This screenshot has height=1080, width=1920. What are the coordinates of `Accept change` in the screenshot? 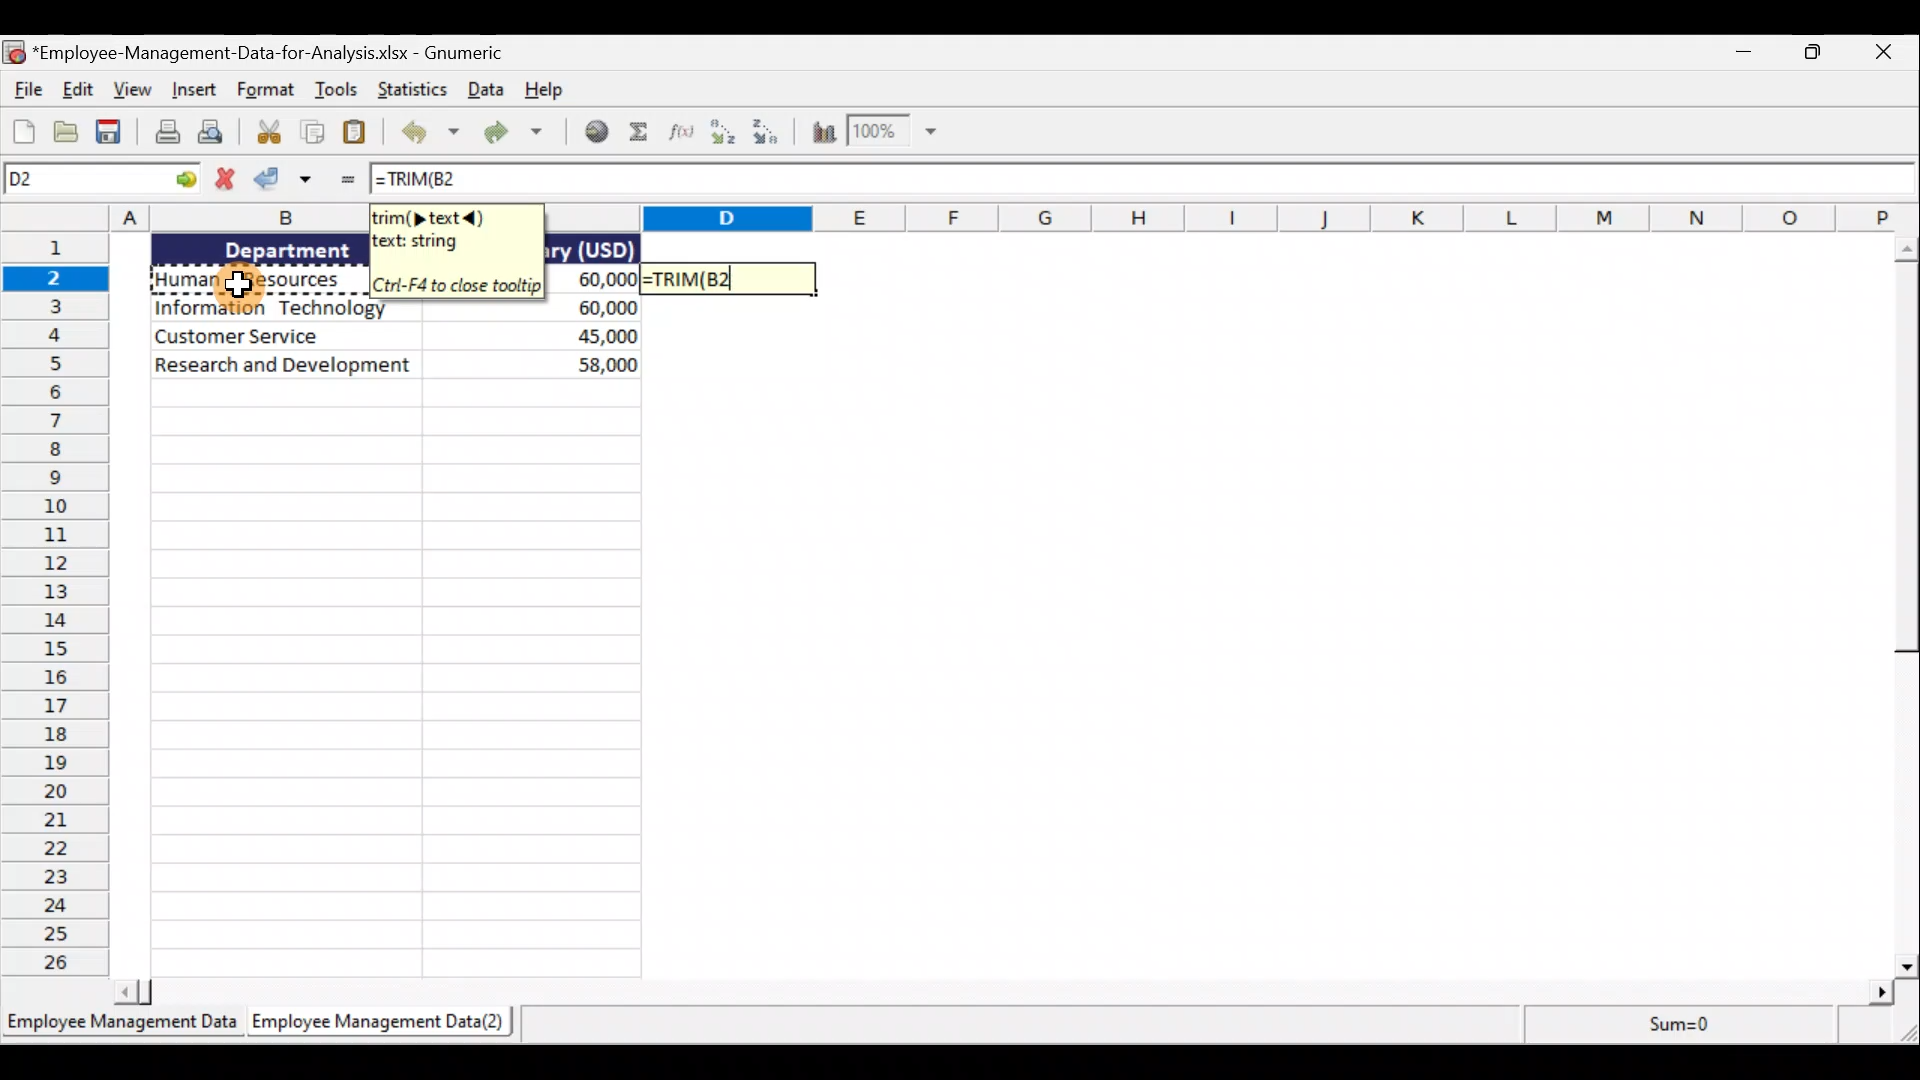 It's located at (290, 179).